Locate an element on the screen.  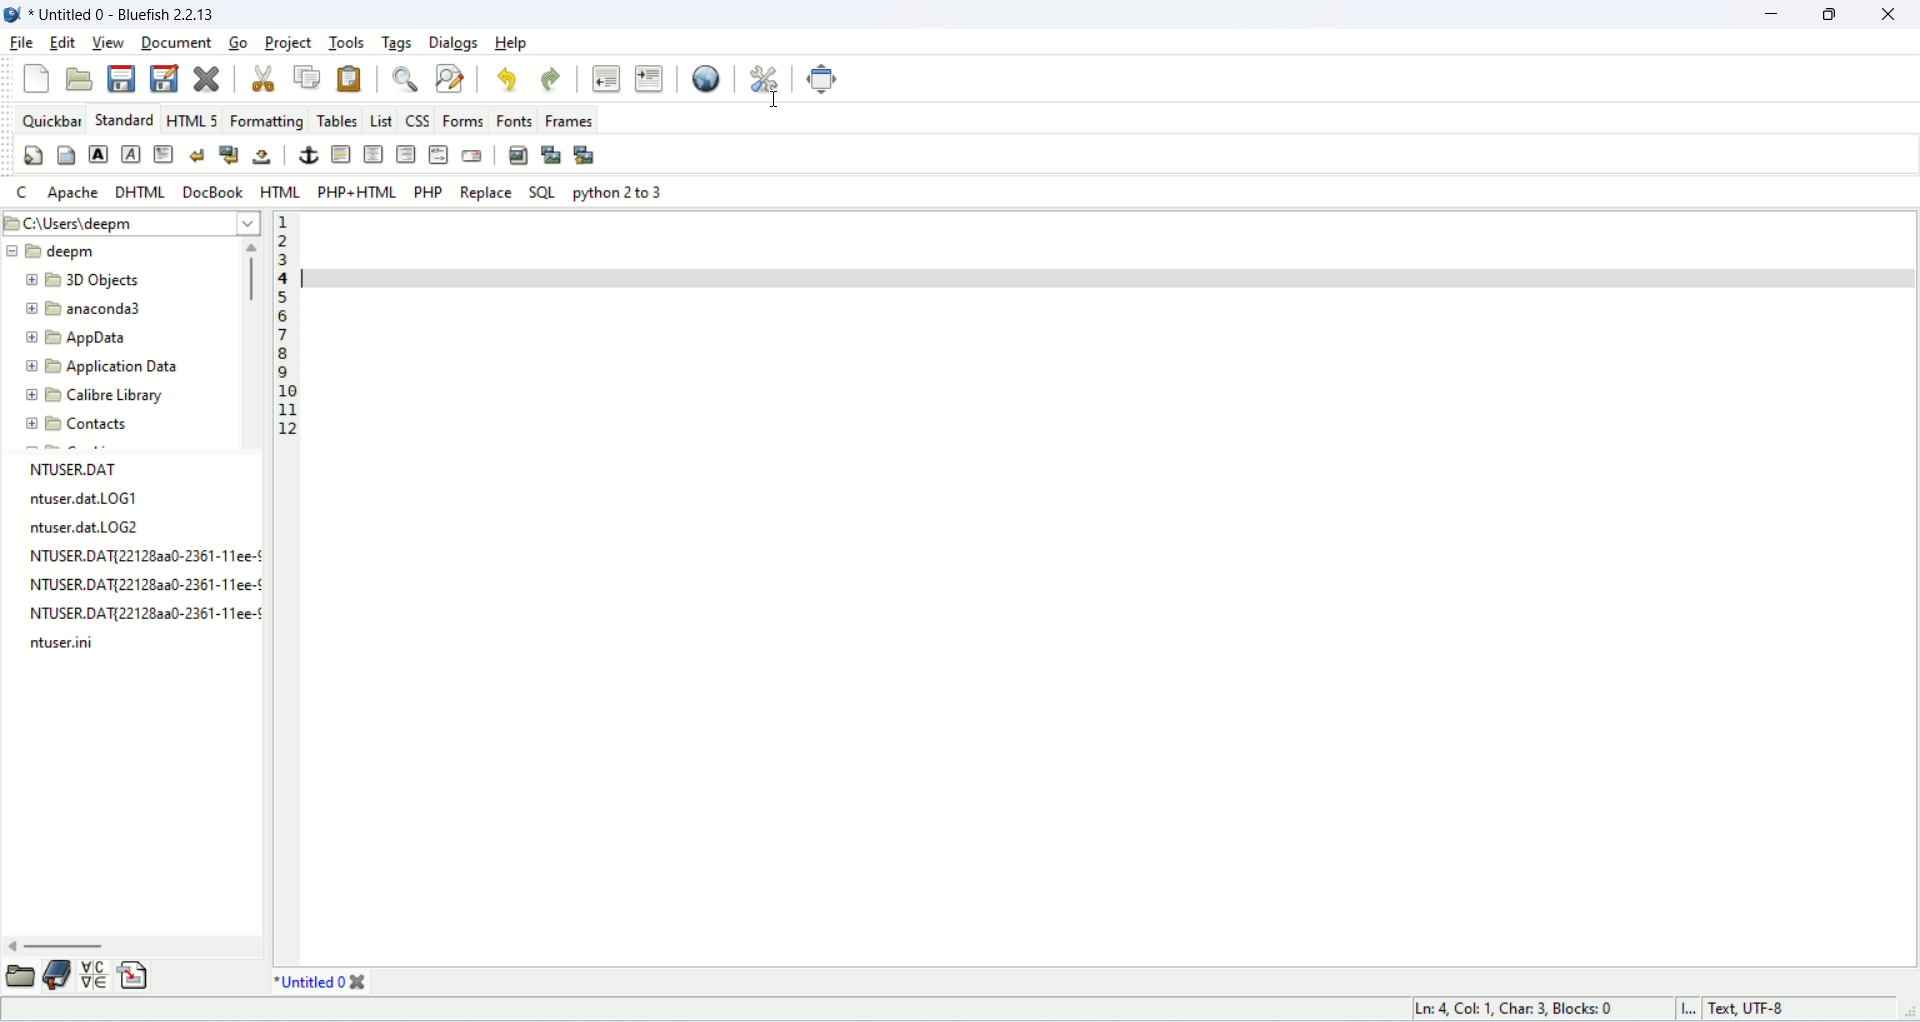
cursor is located at coordinates (778, 103).